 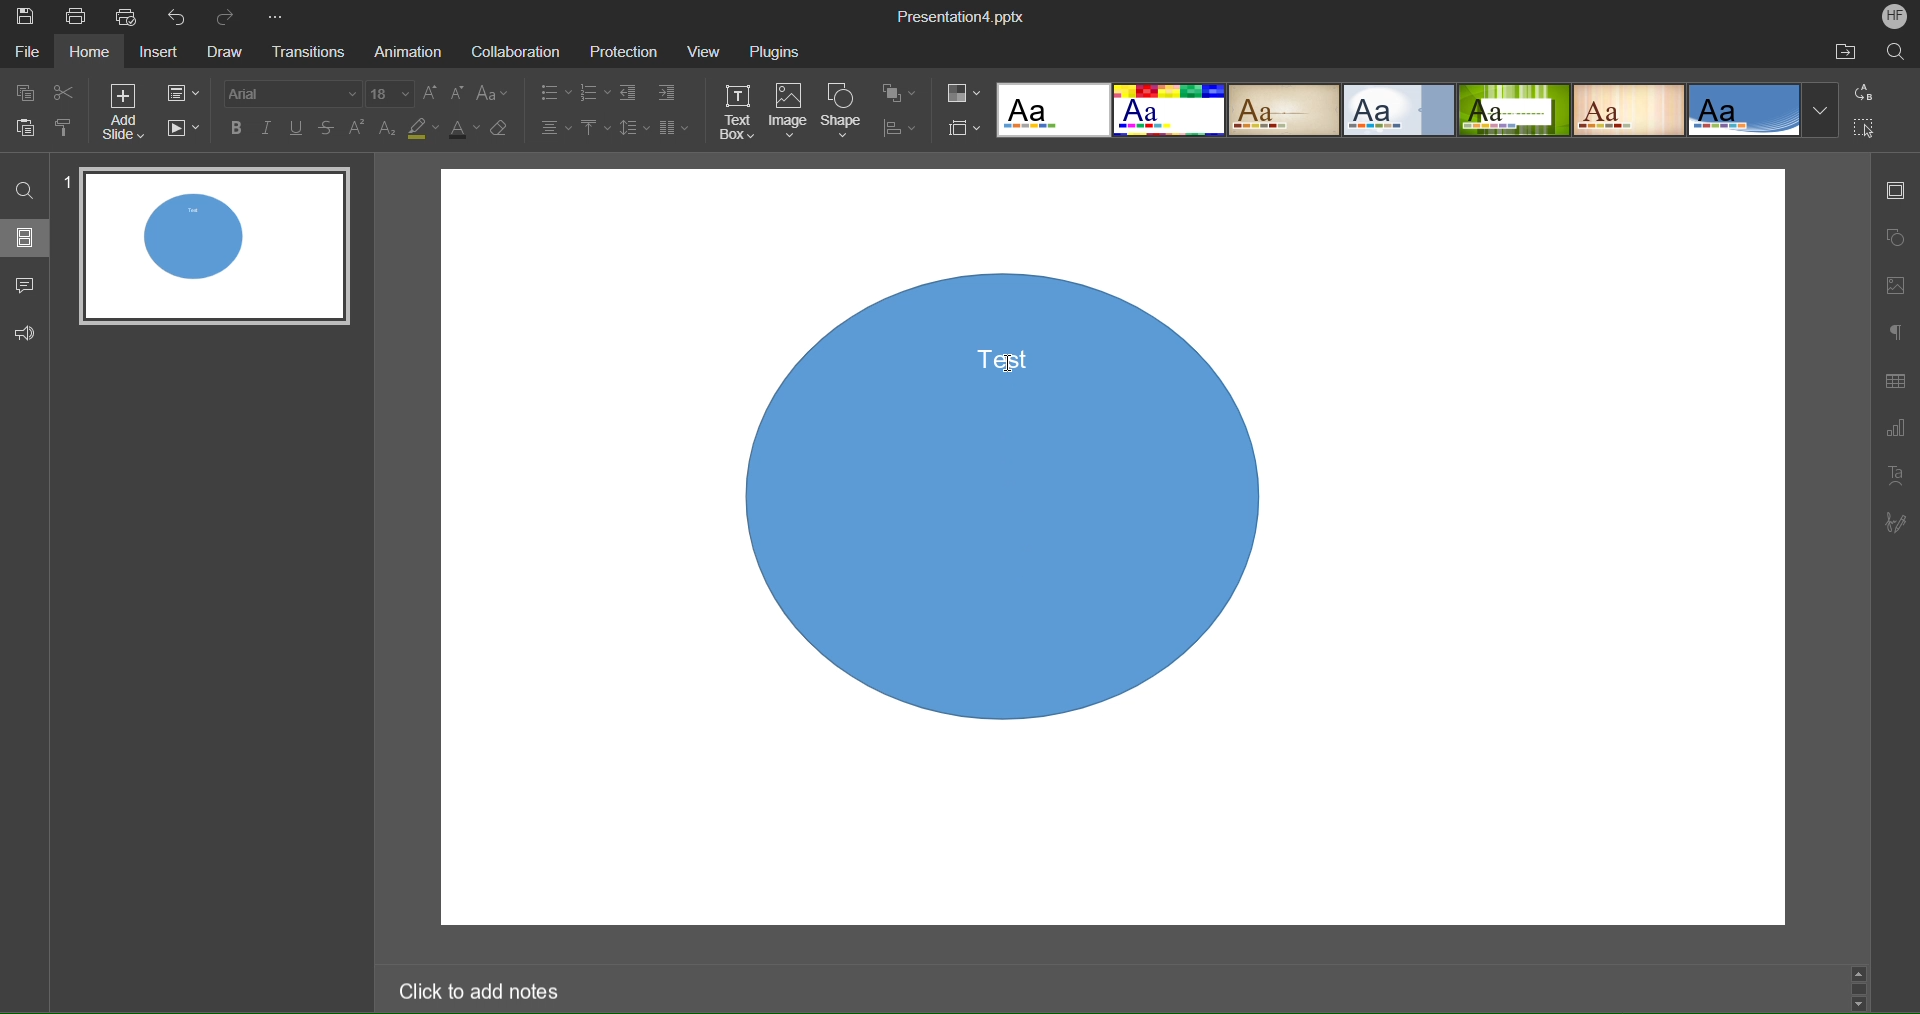 I want to click on Image Setting, so click(x=1894, y=285).